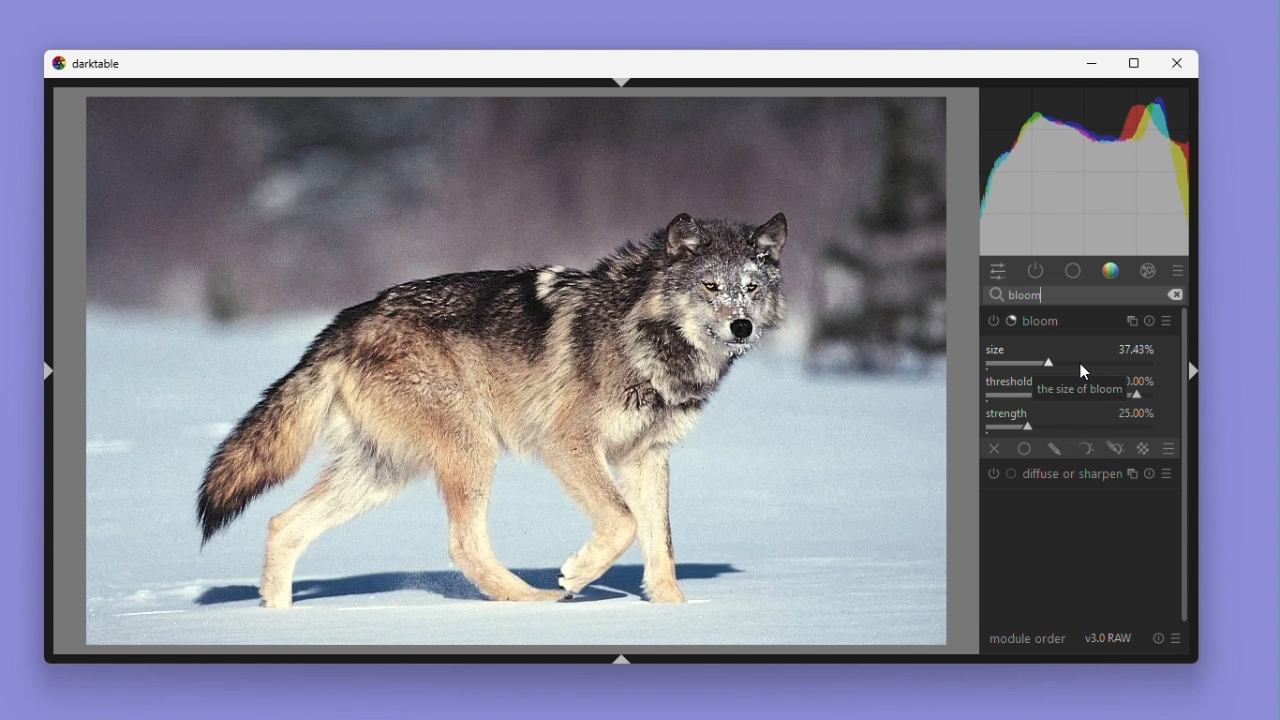 The height and width of the screenshot is (720, 1280). I want to click on drawn mask, so click(1057, 449).